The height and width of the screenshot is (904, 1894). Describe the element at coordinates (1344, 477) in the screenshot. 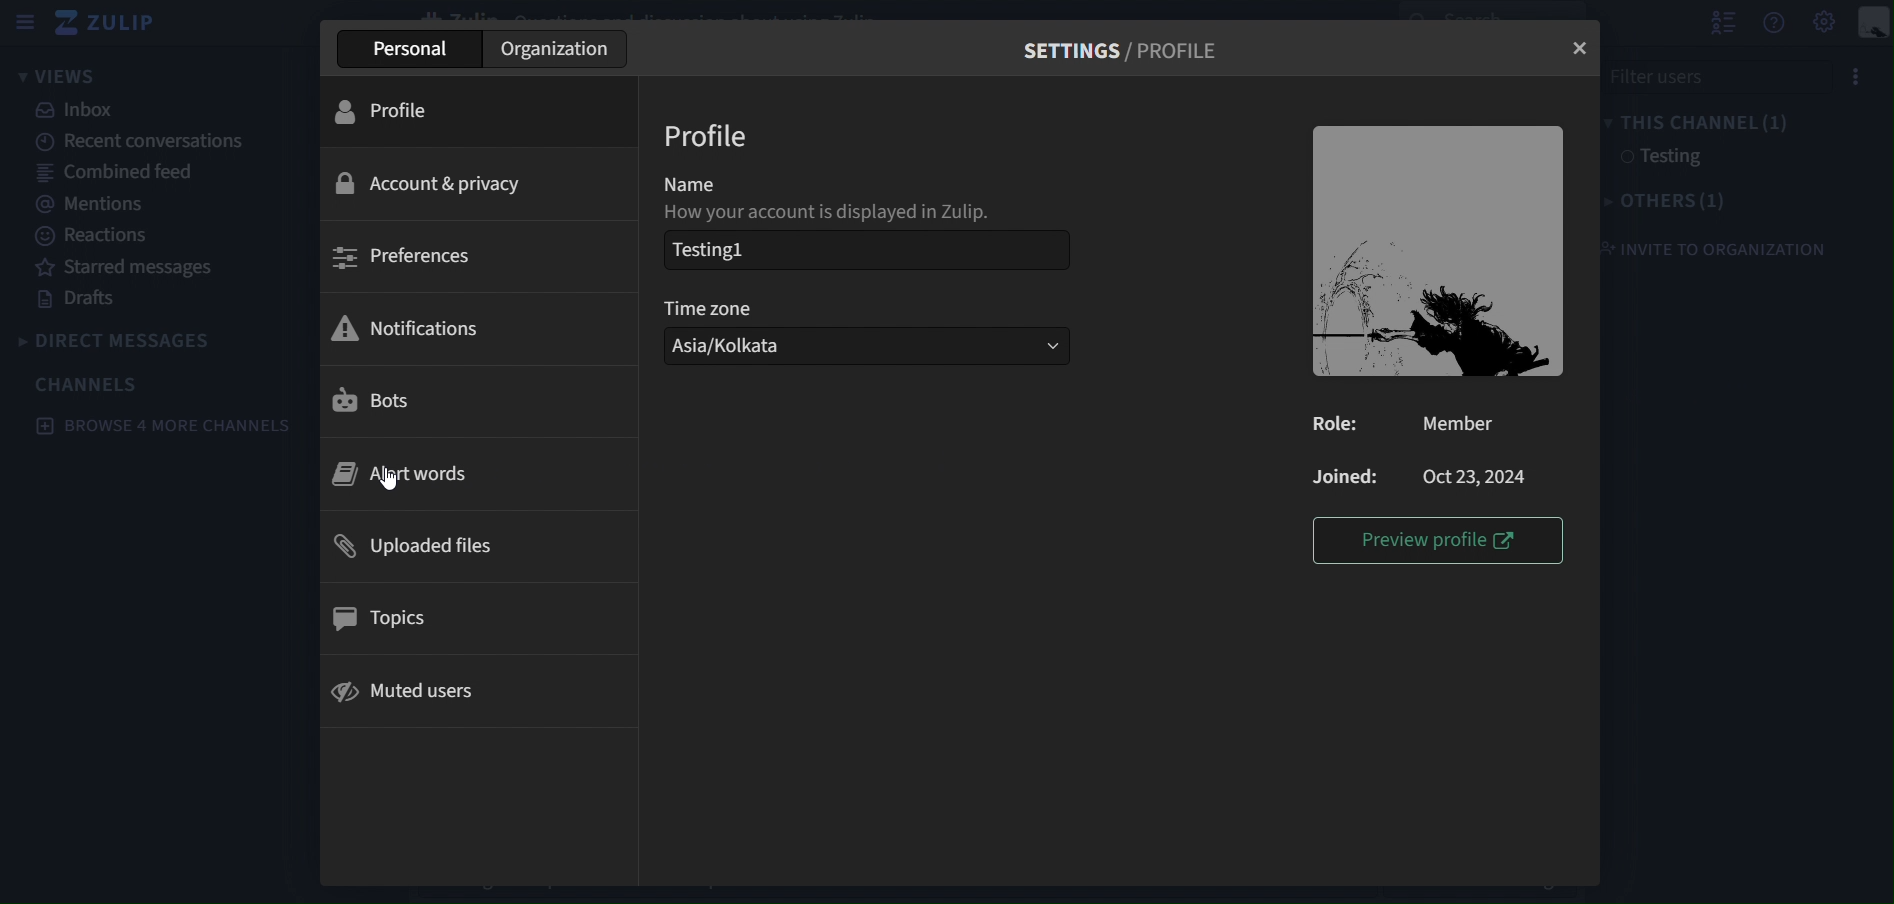

I see `Joined:` at that location.